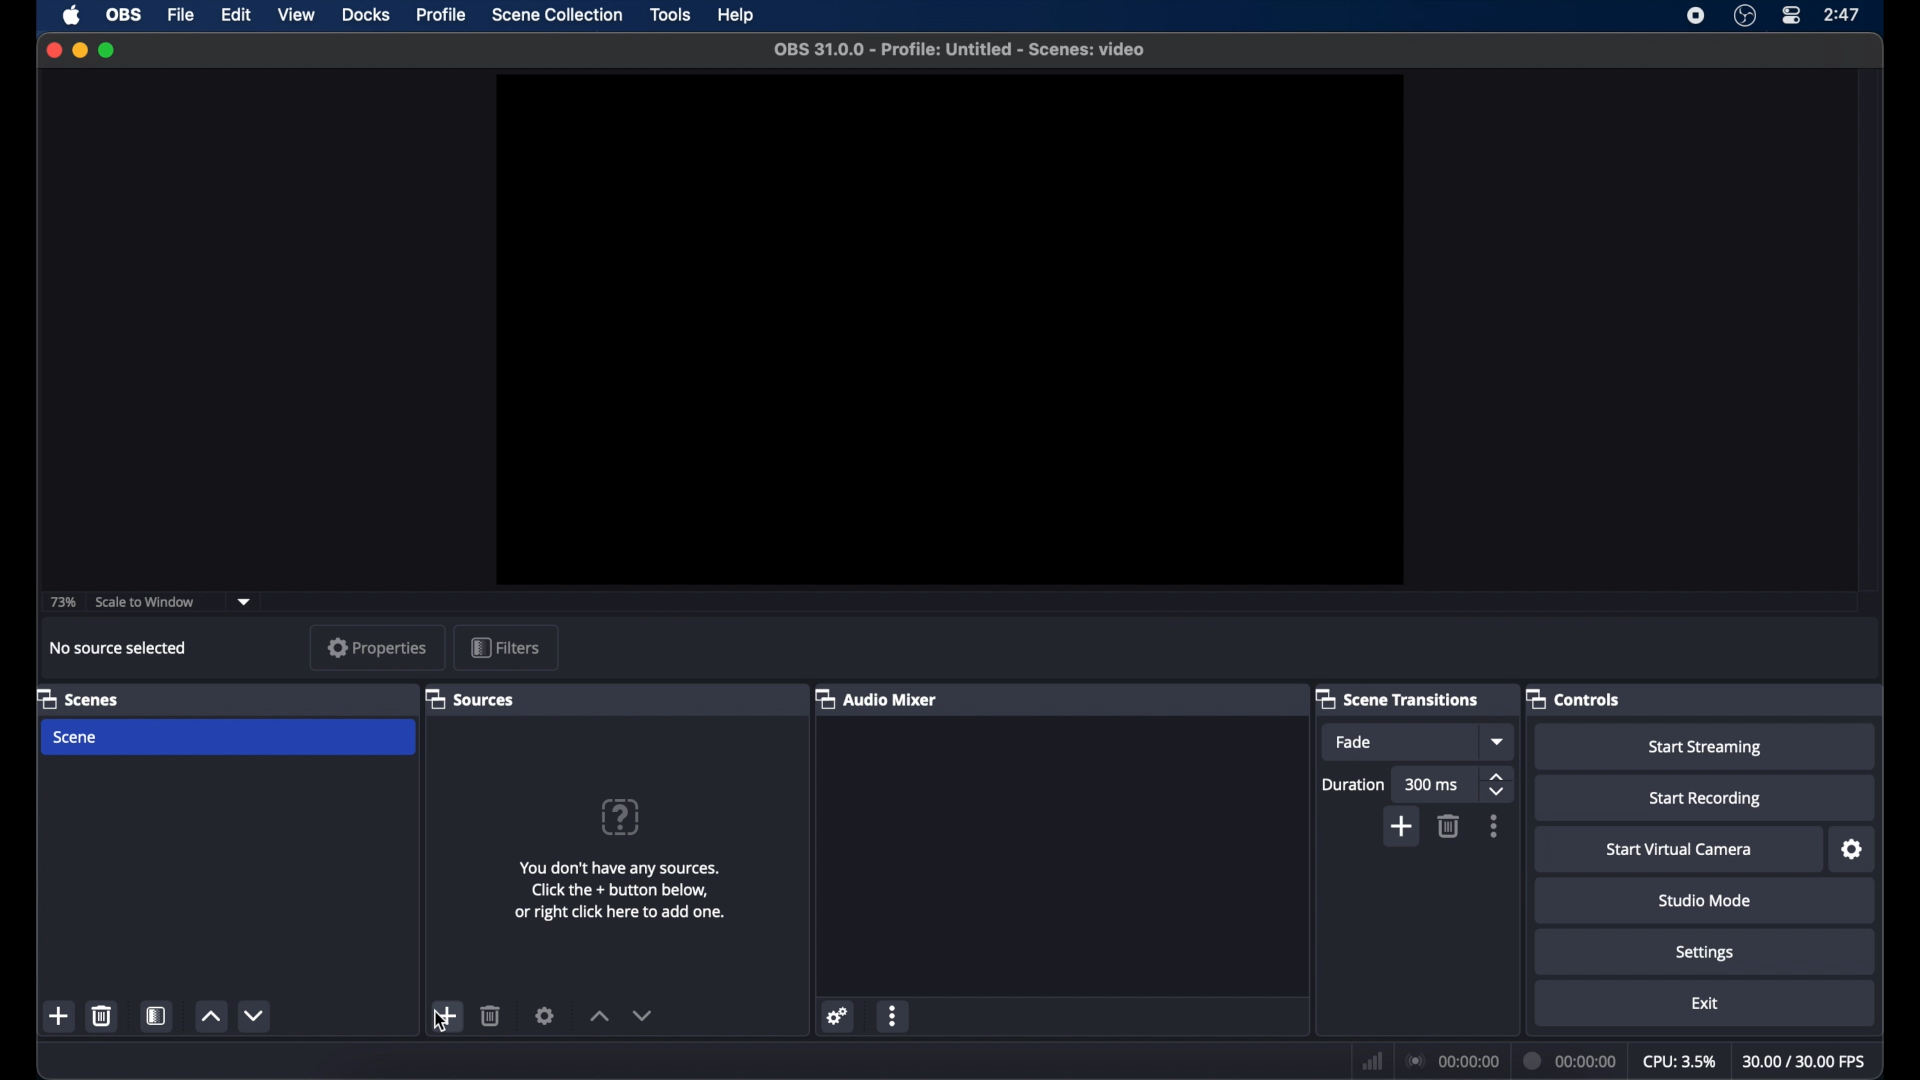 This screenshot has height=1080, width=1920. I want to click on moreoptions, so click(1494, 826).